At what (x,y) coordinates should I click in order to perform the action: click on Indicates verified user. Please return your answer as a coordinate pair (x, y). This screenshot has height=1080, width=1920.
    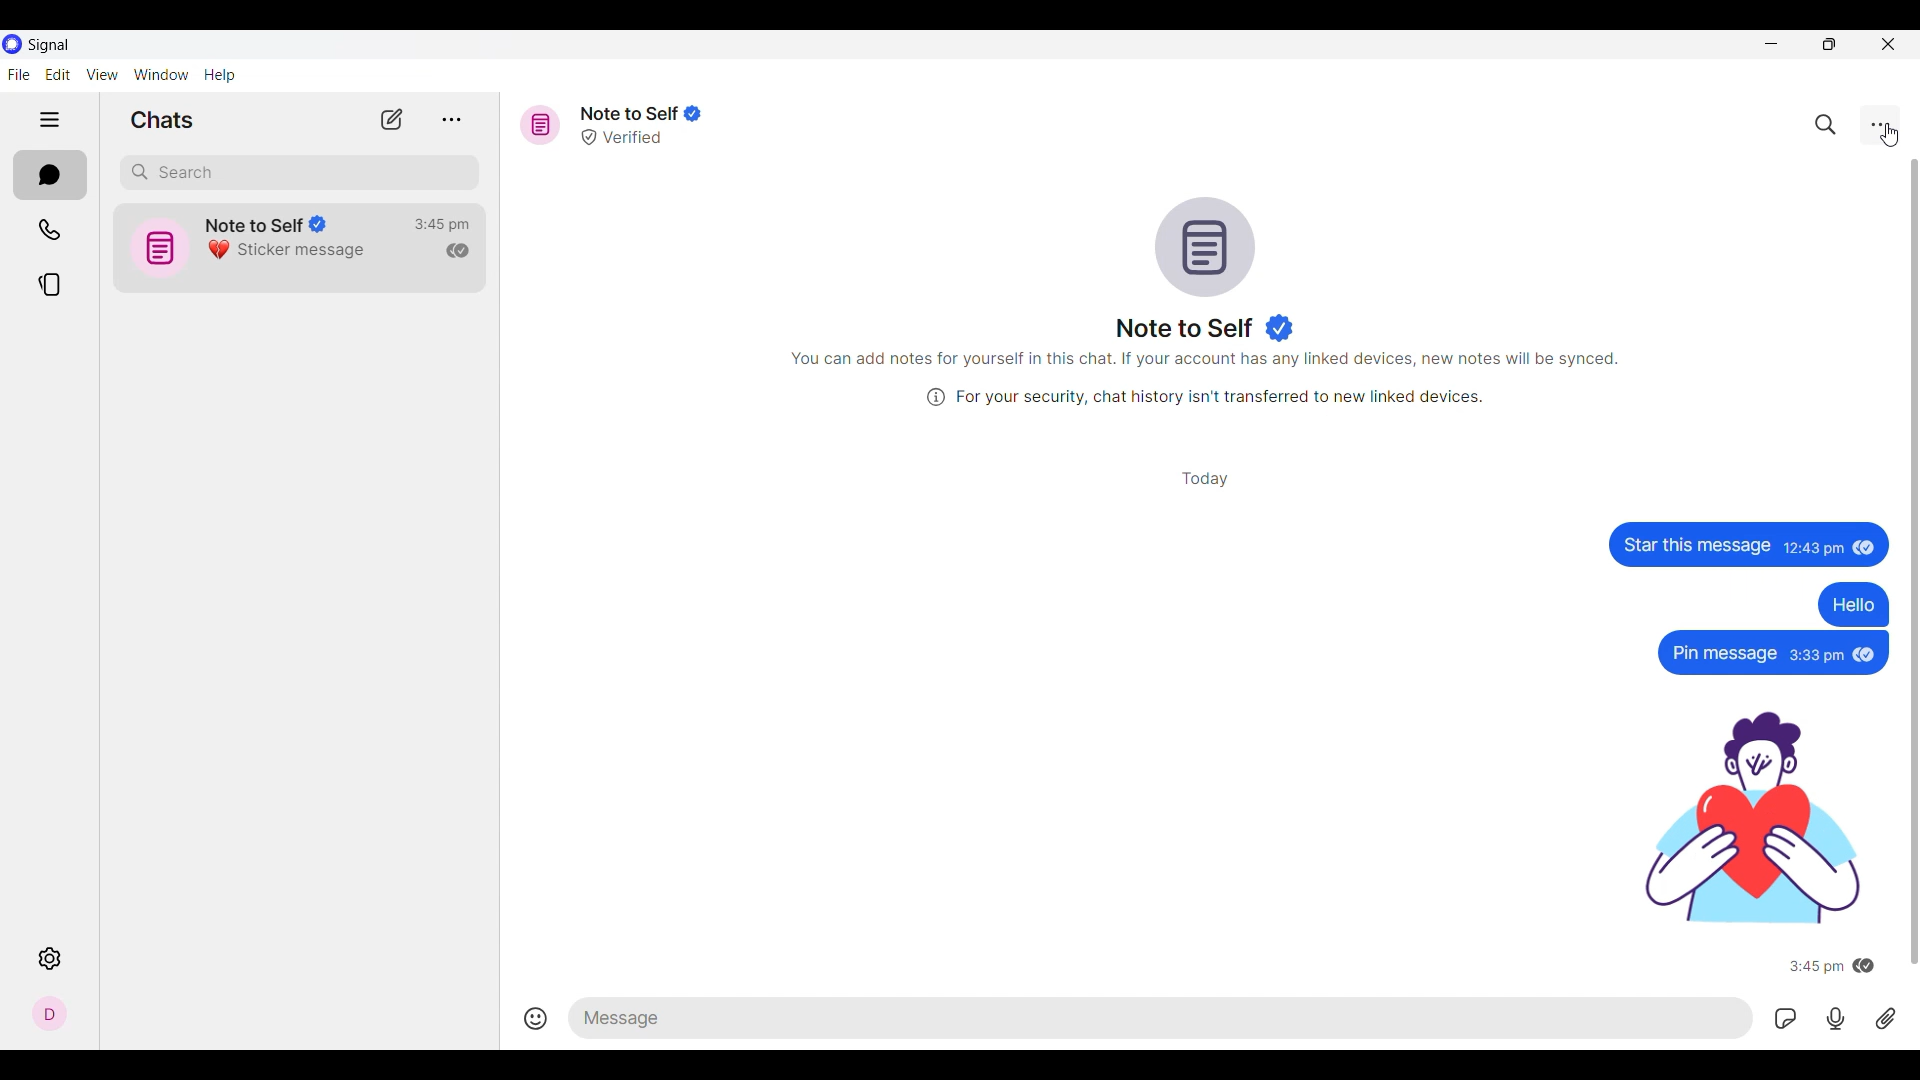
    Looking at the image, I should click on (1279, 327).